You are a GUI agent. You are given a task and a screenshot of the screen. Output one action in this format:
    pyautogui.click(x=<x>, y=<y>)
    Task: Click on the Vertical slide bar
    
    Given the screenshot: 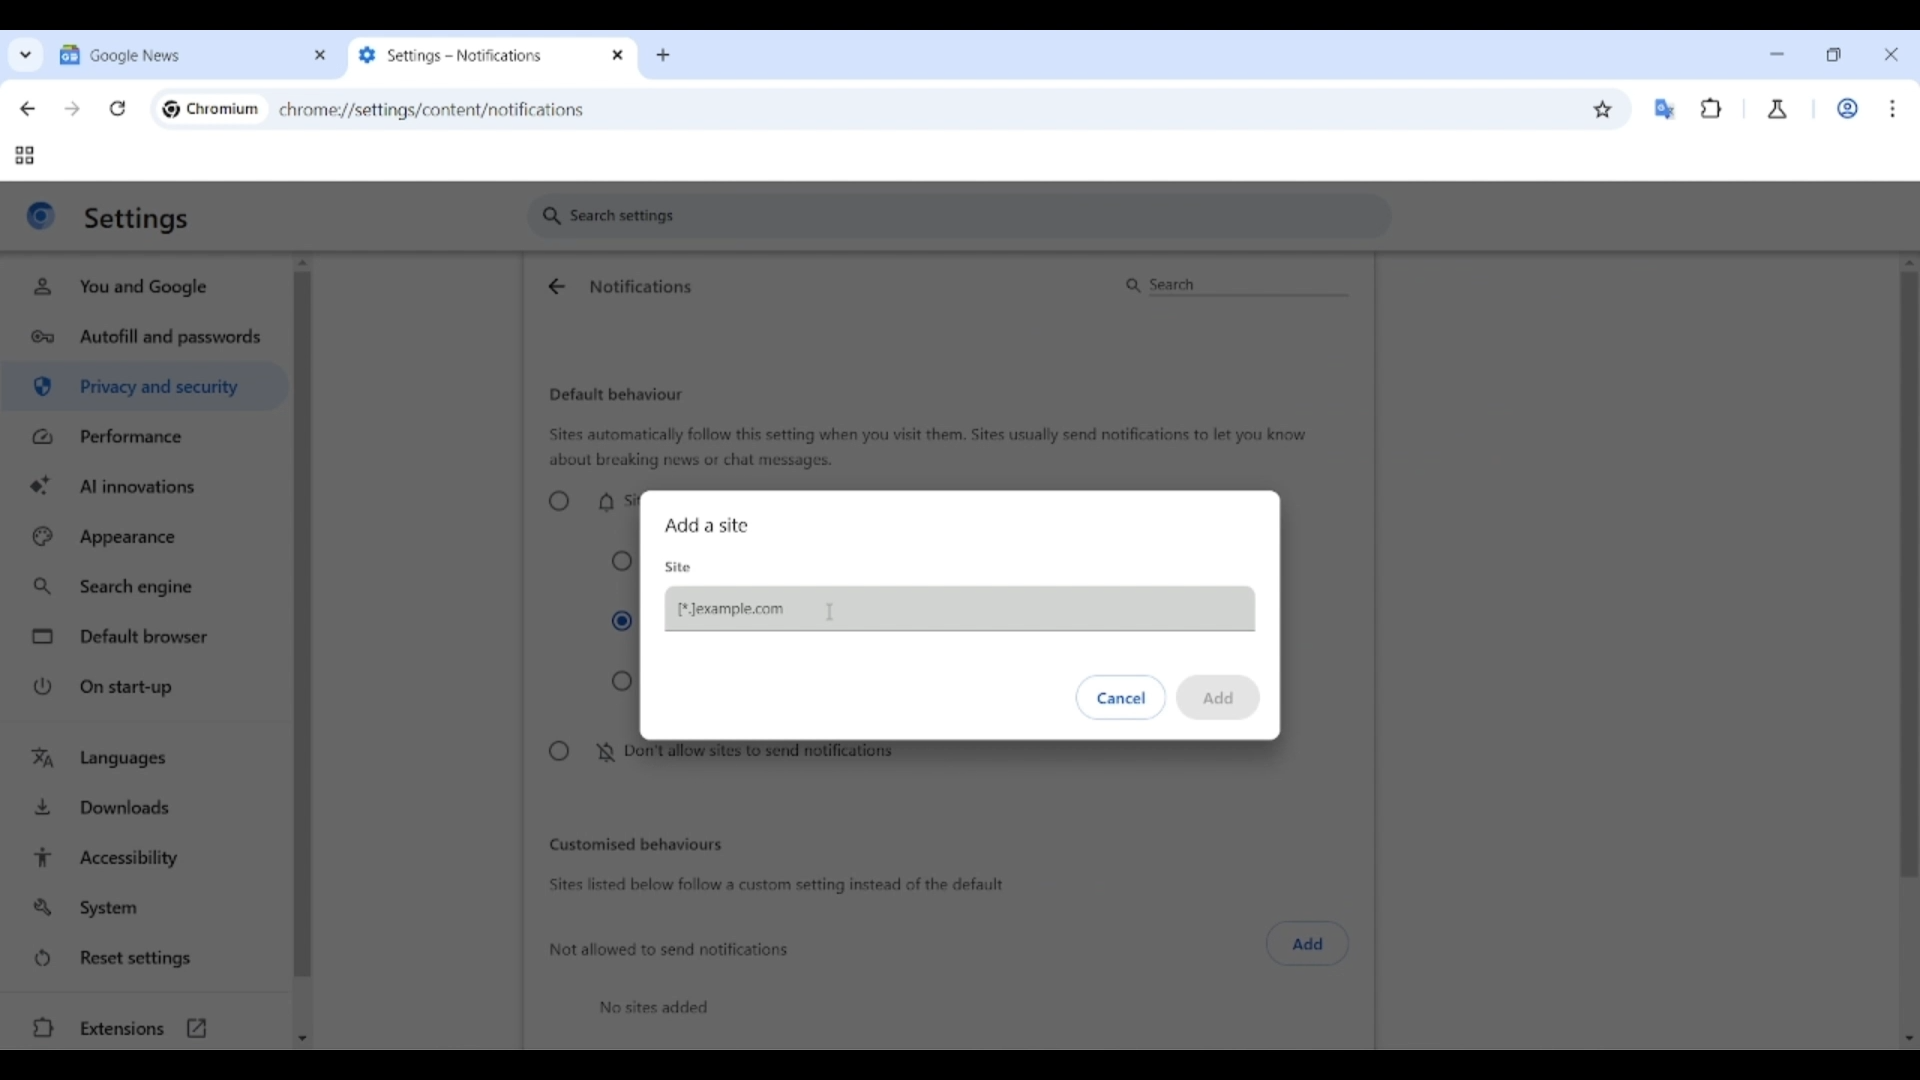 What is the action you would take?
    pyautogui.click(x=302, y=625)
    